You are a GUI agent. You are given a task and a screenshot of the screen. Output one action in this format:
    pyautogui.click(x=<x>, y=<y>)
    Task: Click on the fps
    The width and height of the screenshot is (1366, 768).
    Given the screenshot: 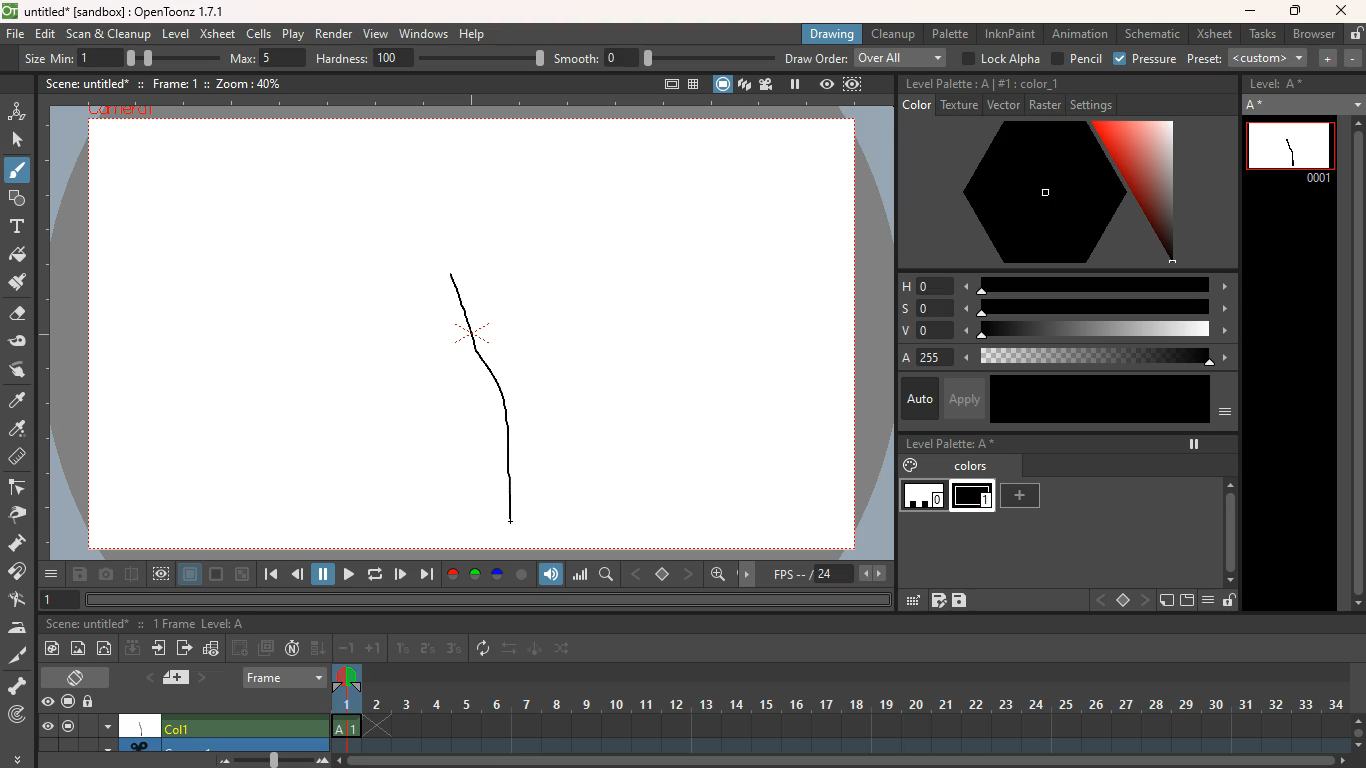 What is the action you would take?
    pyautogui.click(x=827, y=574)
    